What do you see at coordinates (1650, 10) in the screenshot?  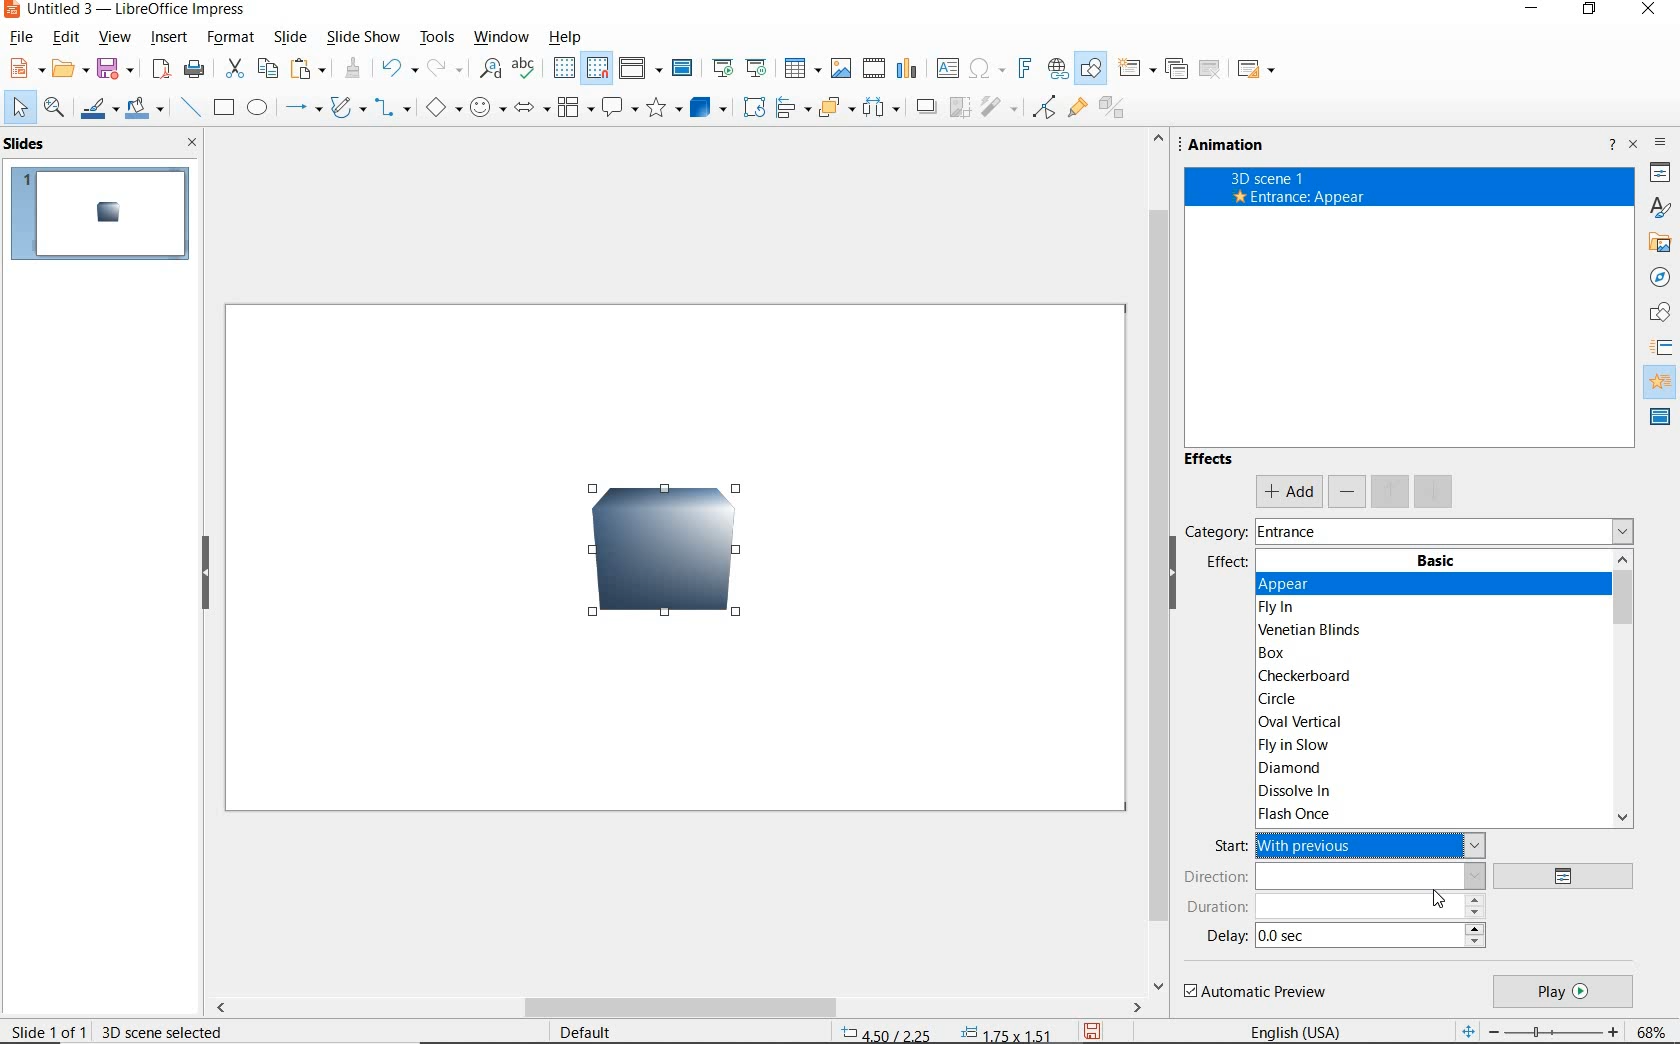 I see `CLOSE` at bounding box center [1650, 10].